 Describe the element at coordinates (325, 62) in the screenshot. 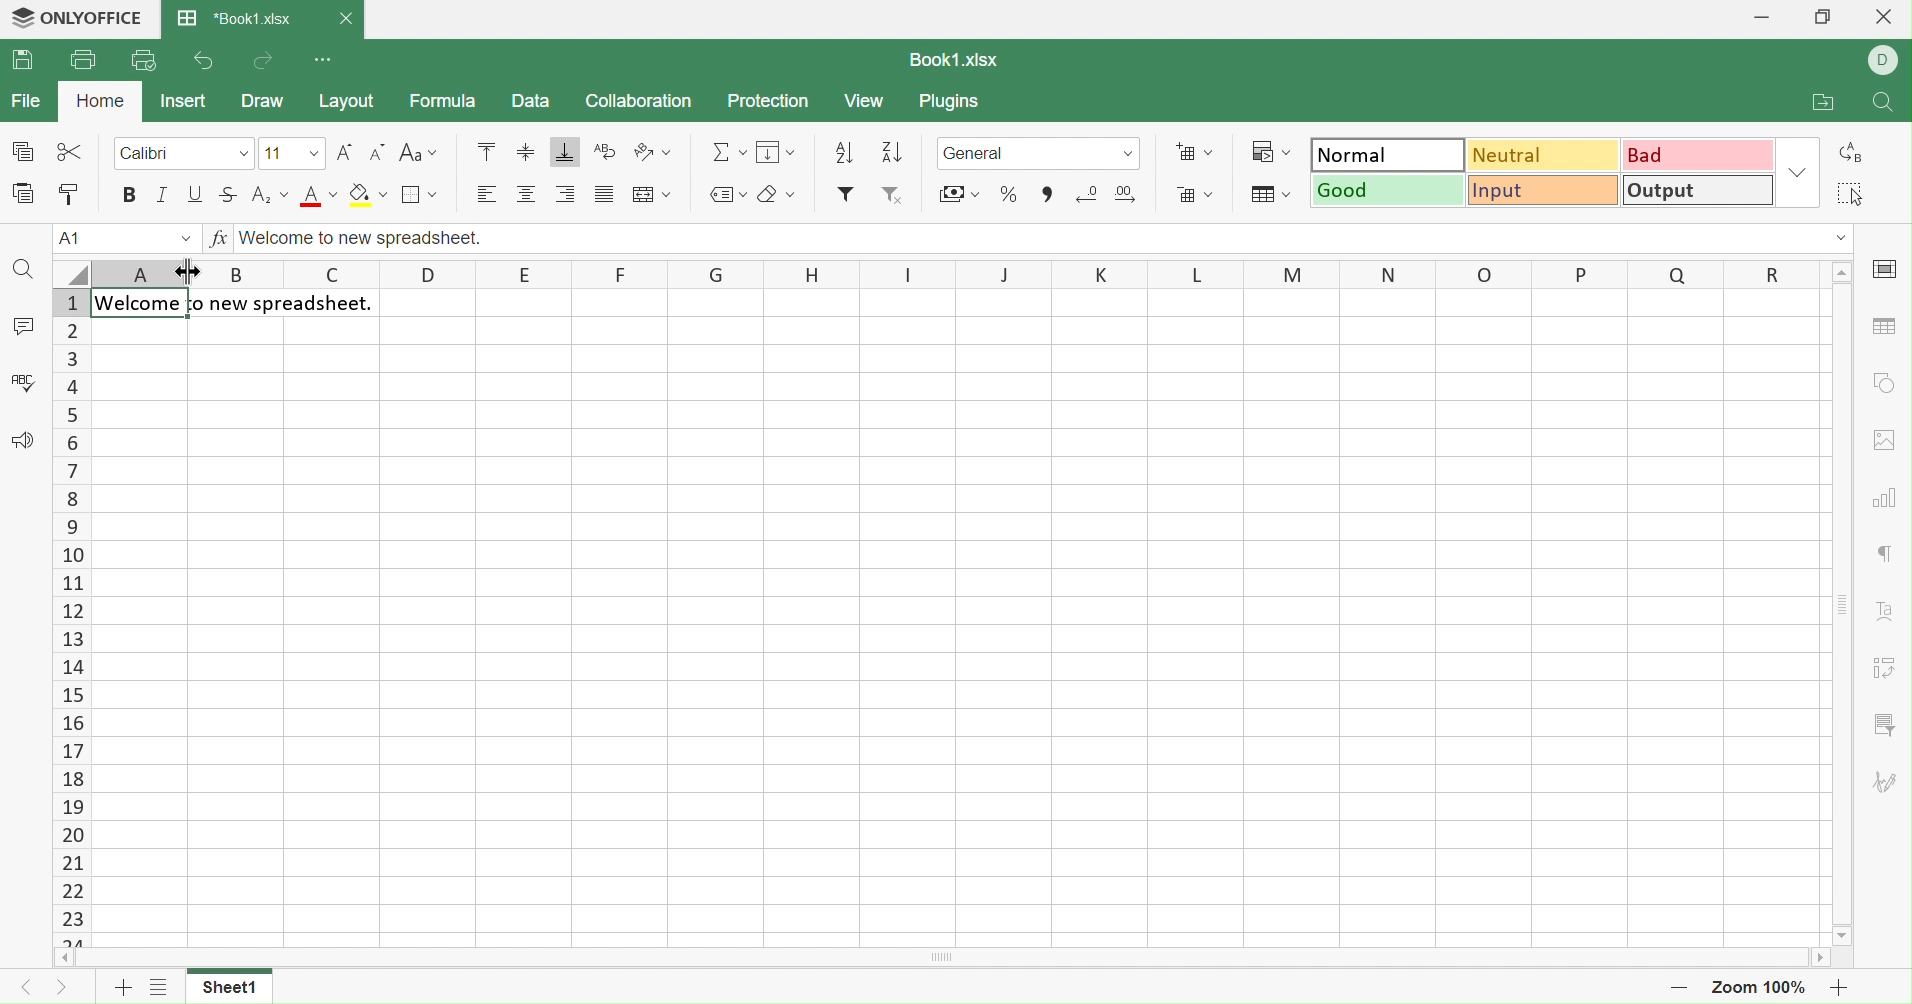

I see `Customize Quick Access Toolbar` at that location.